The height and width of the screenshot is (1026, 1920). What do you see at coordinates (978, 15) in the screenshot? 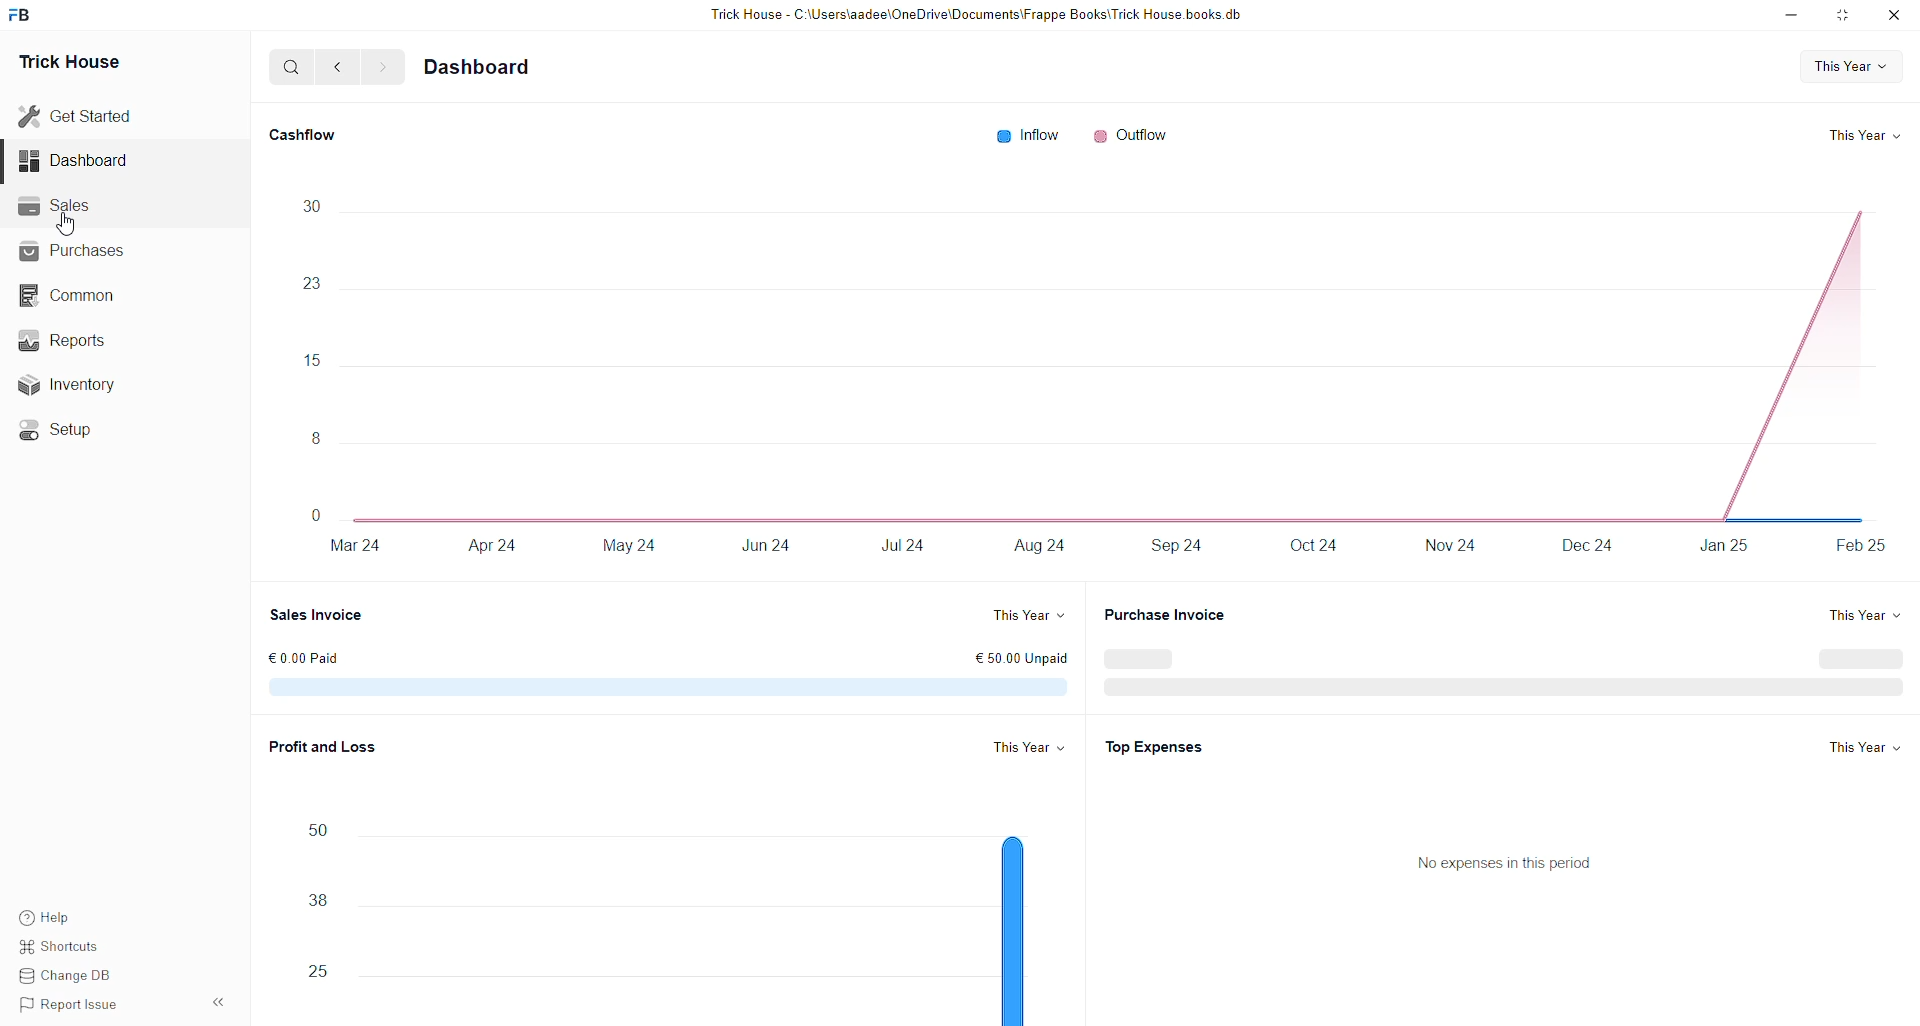
I see `Trick House - C:\Users\aadee\OneDrive\Documents\Frappe Books\Trick House books db` at bounding box center [978, 15].